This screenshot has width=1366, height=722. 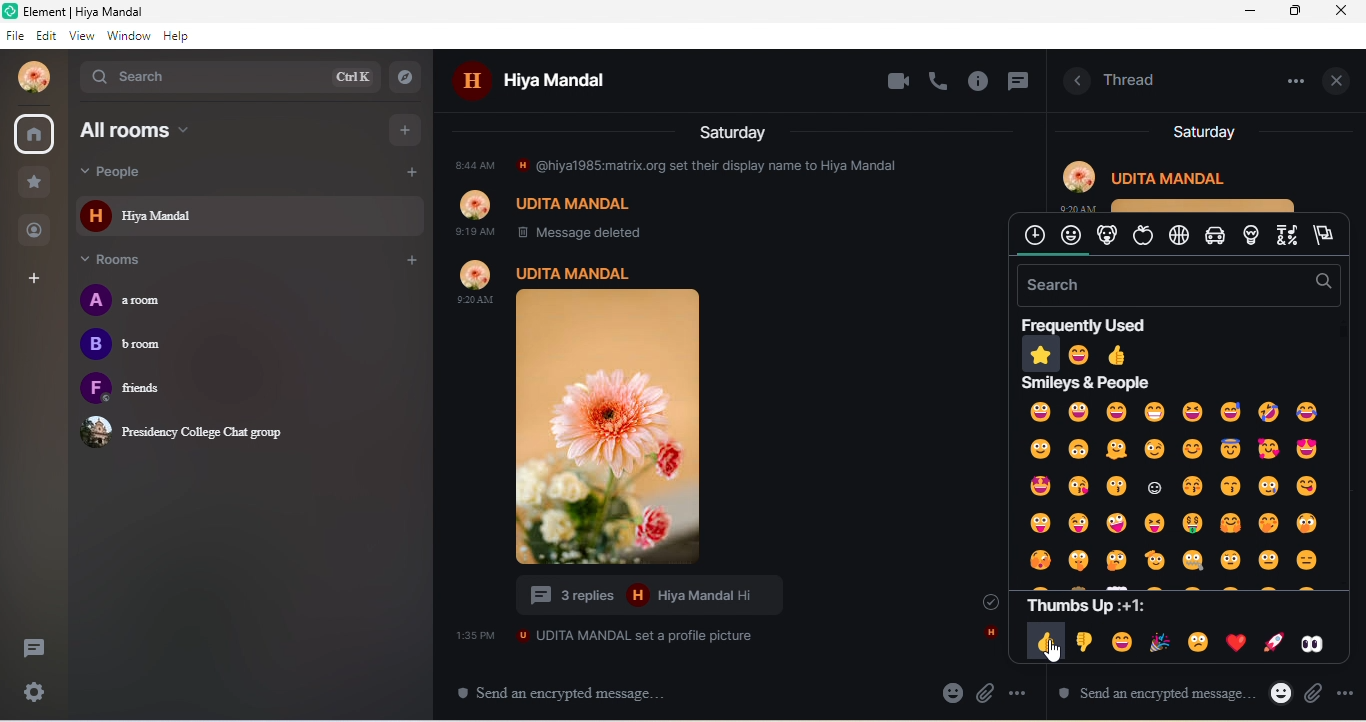 I want to click on option, so click(x=1291, y=80).